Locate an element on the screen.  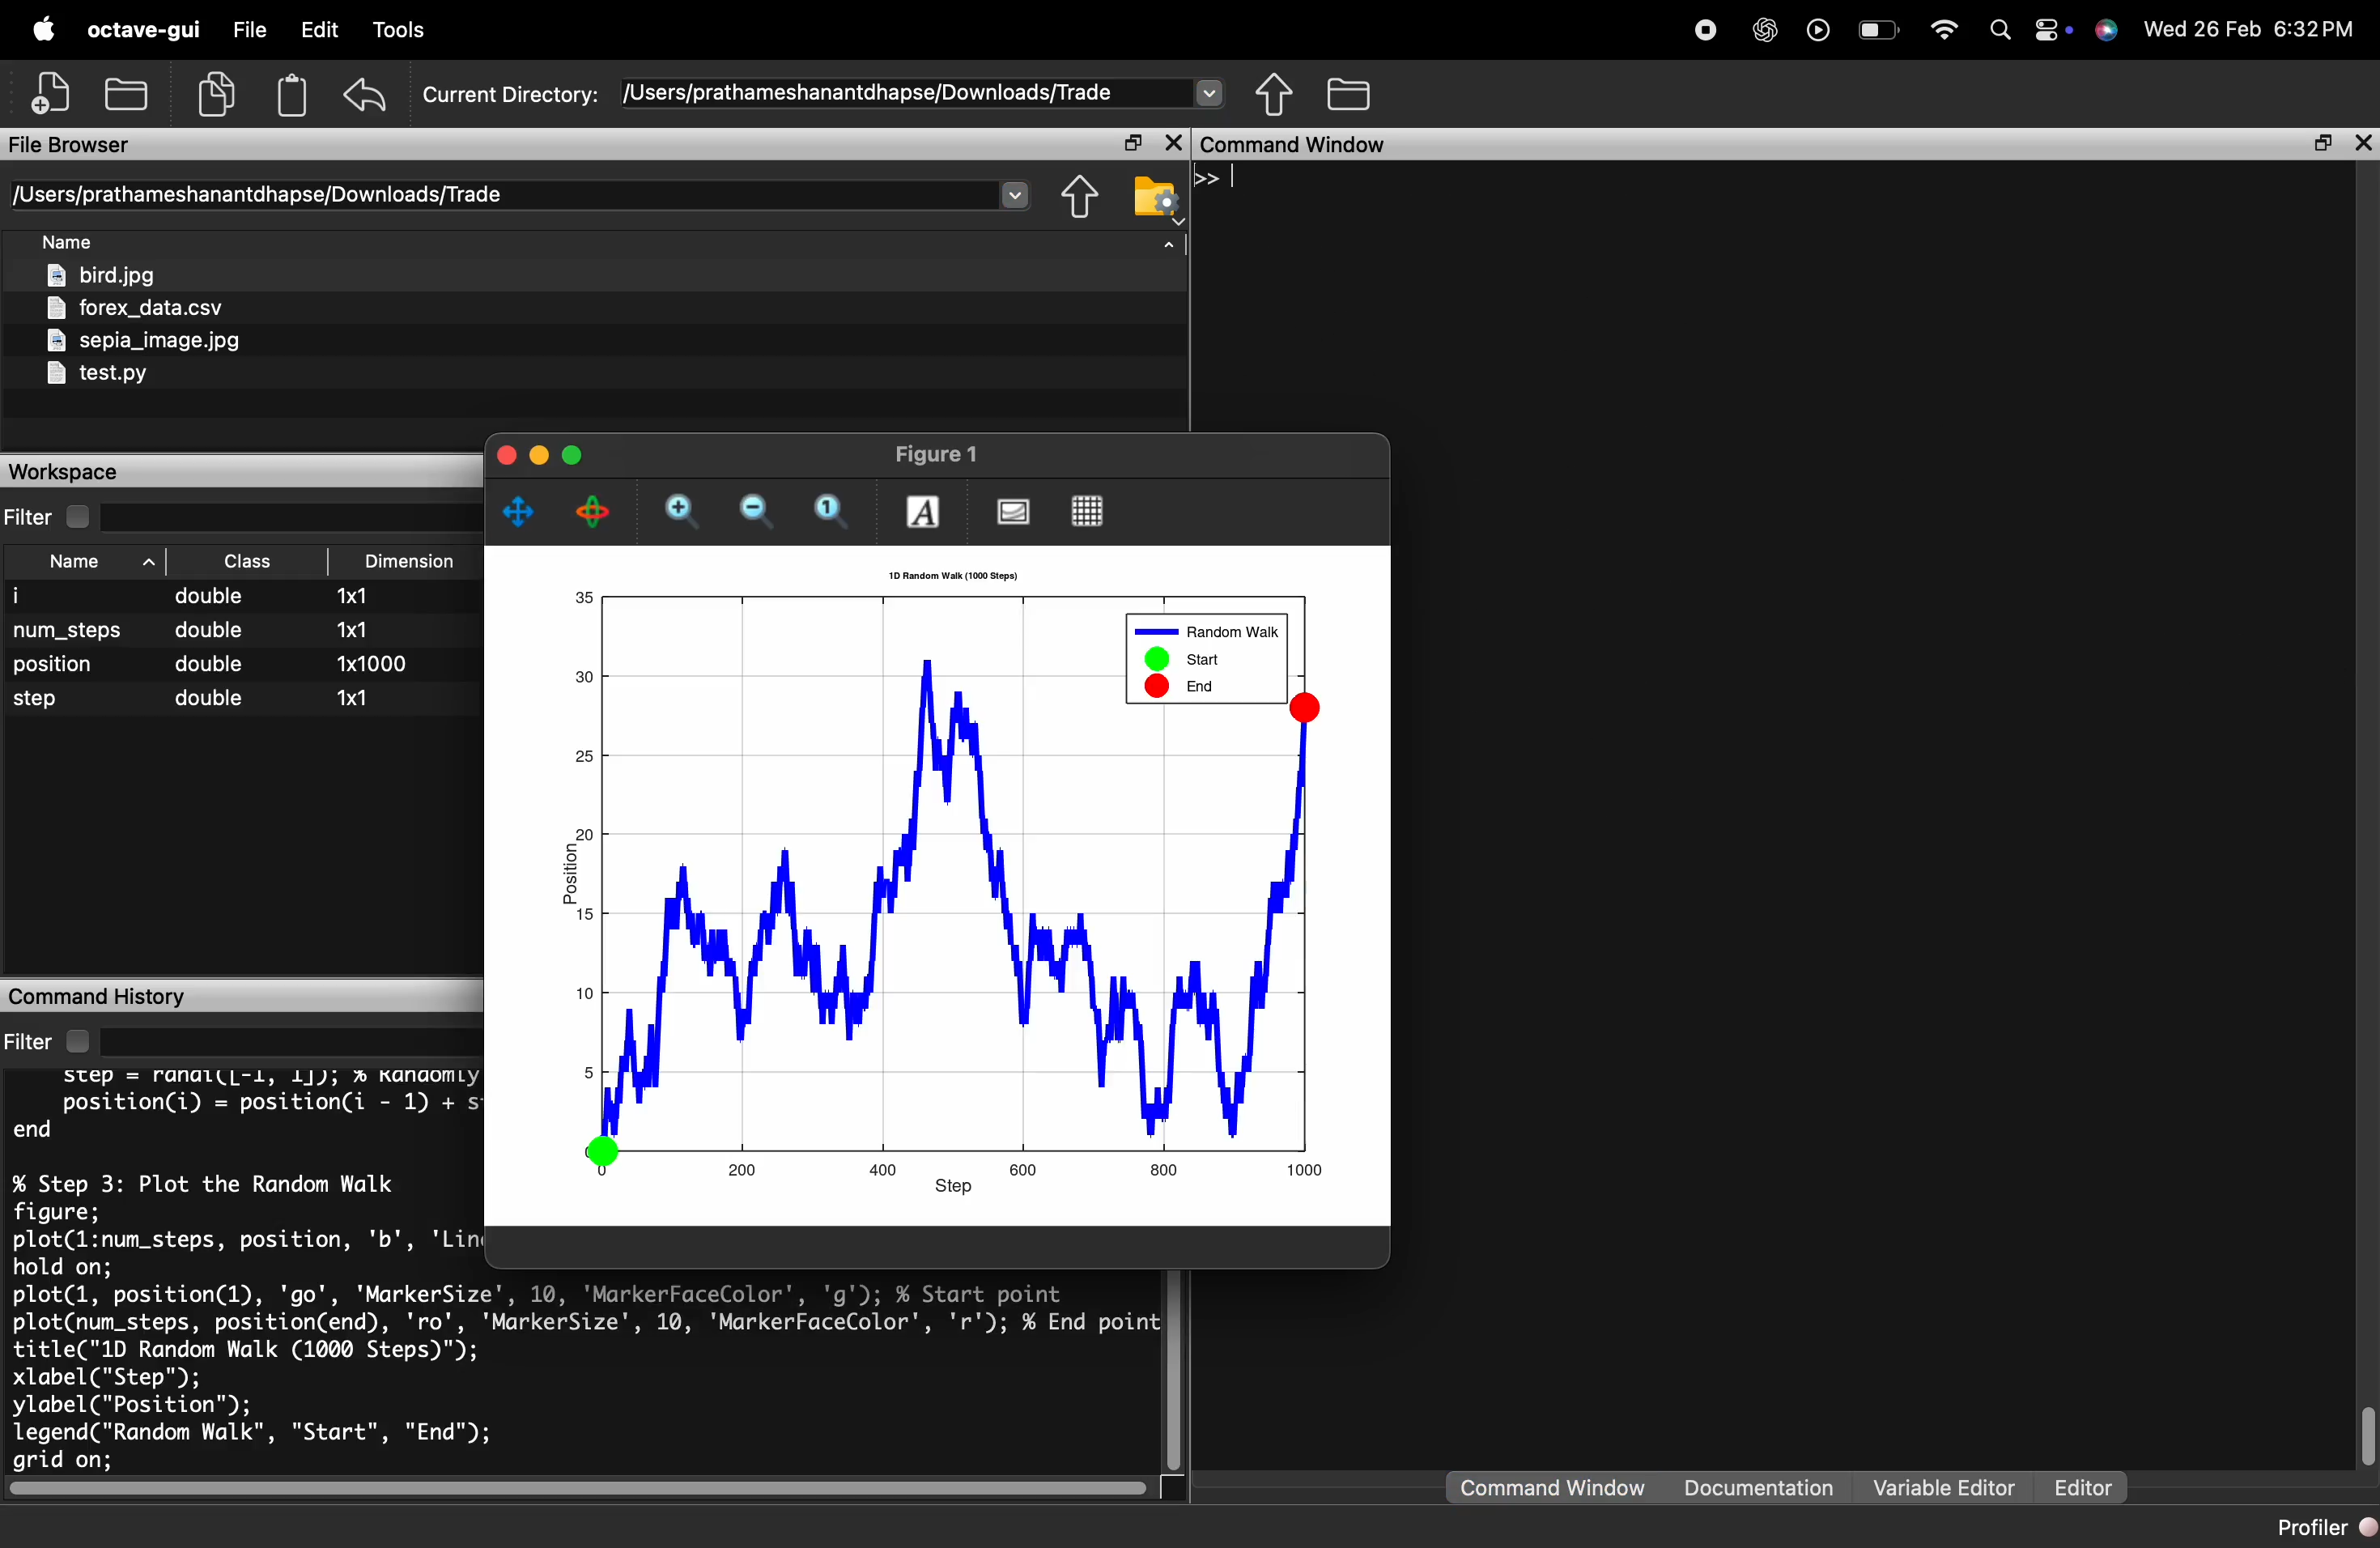
command window is located at coordinates (1555, 1487).